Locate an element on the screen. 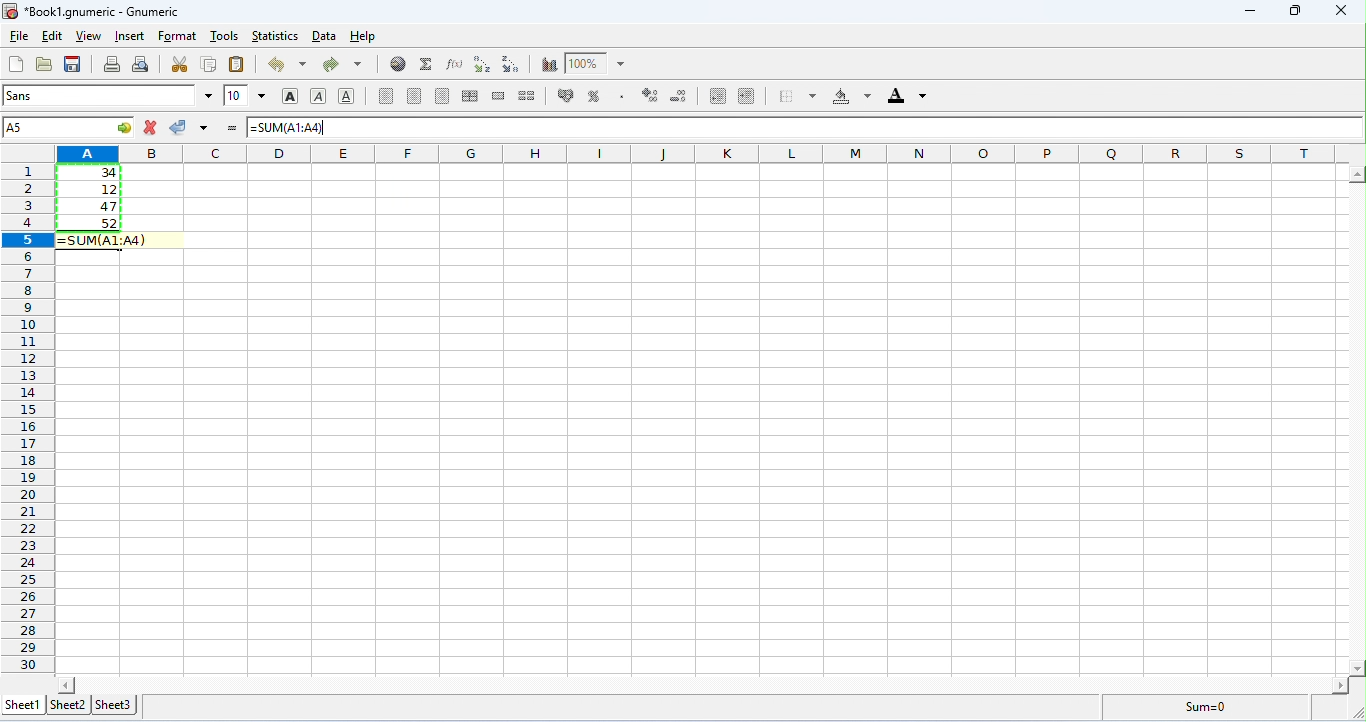 The image size is (1366, 722). edit is located at coordinates (52, 37).